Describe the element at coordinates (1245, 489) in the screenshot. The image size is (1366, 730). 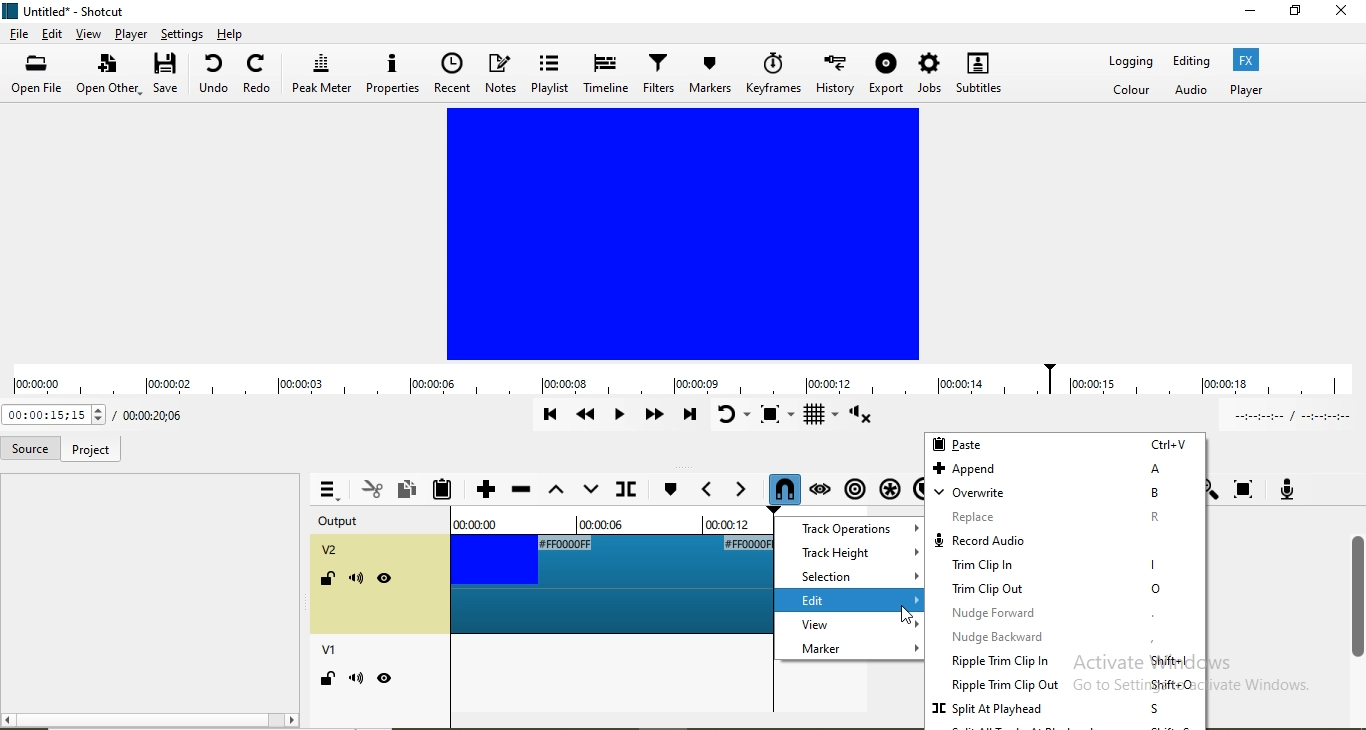
I see `Zoom timeline to fit` at that location.